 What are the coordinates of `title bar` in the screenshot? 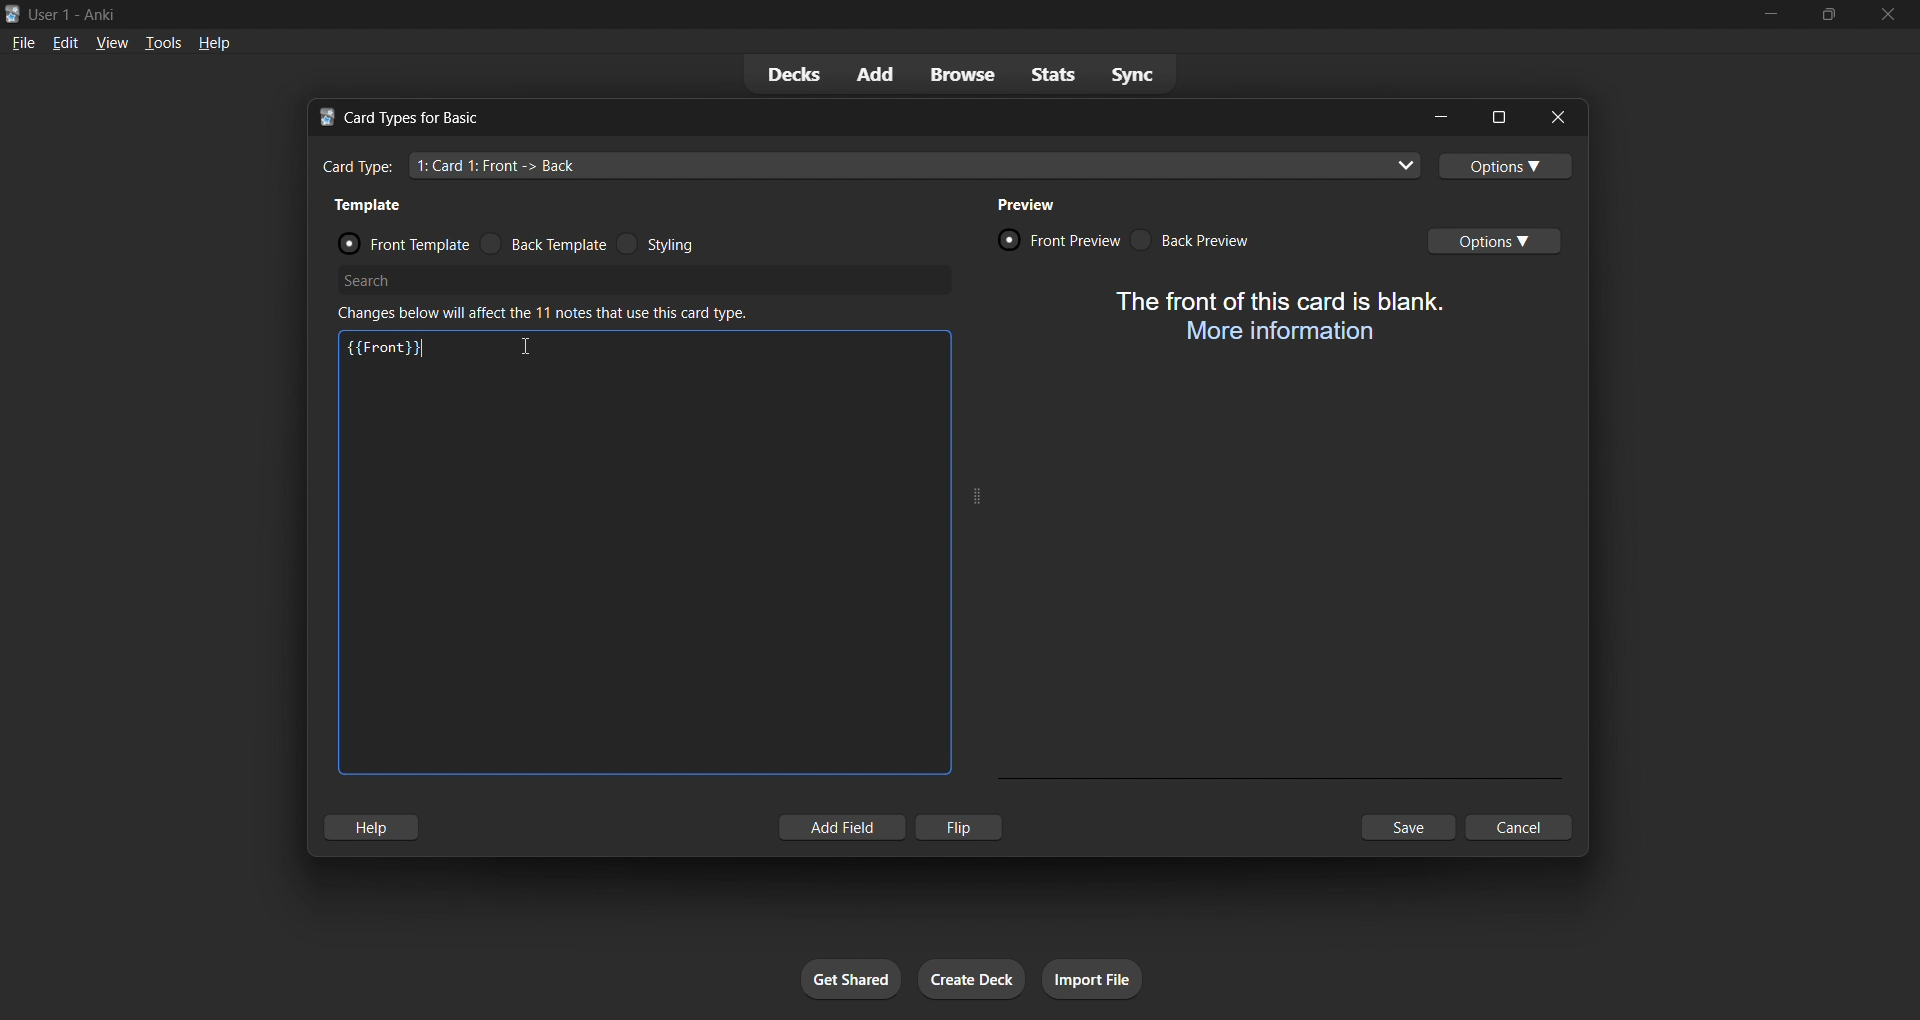 It's located at (853, 118).